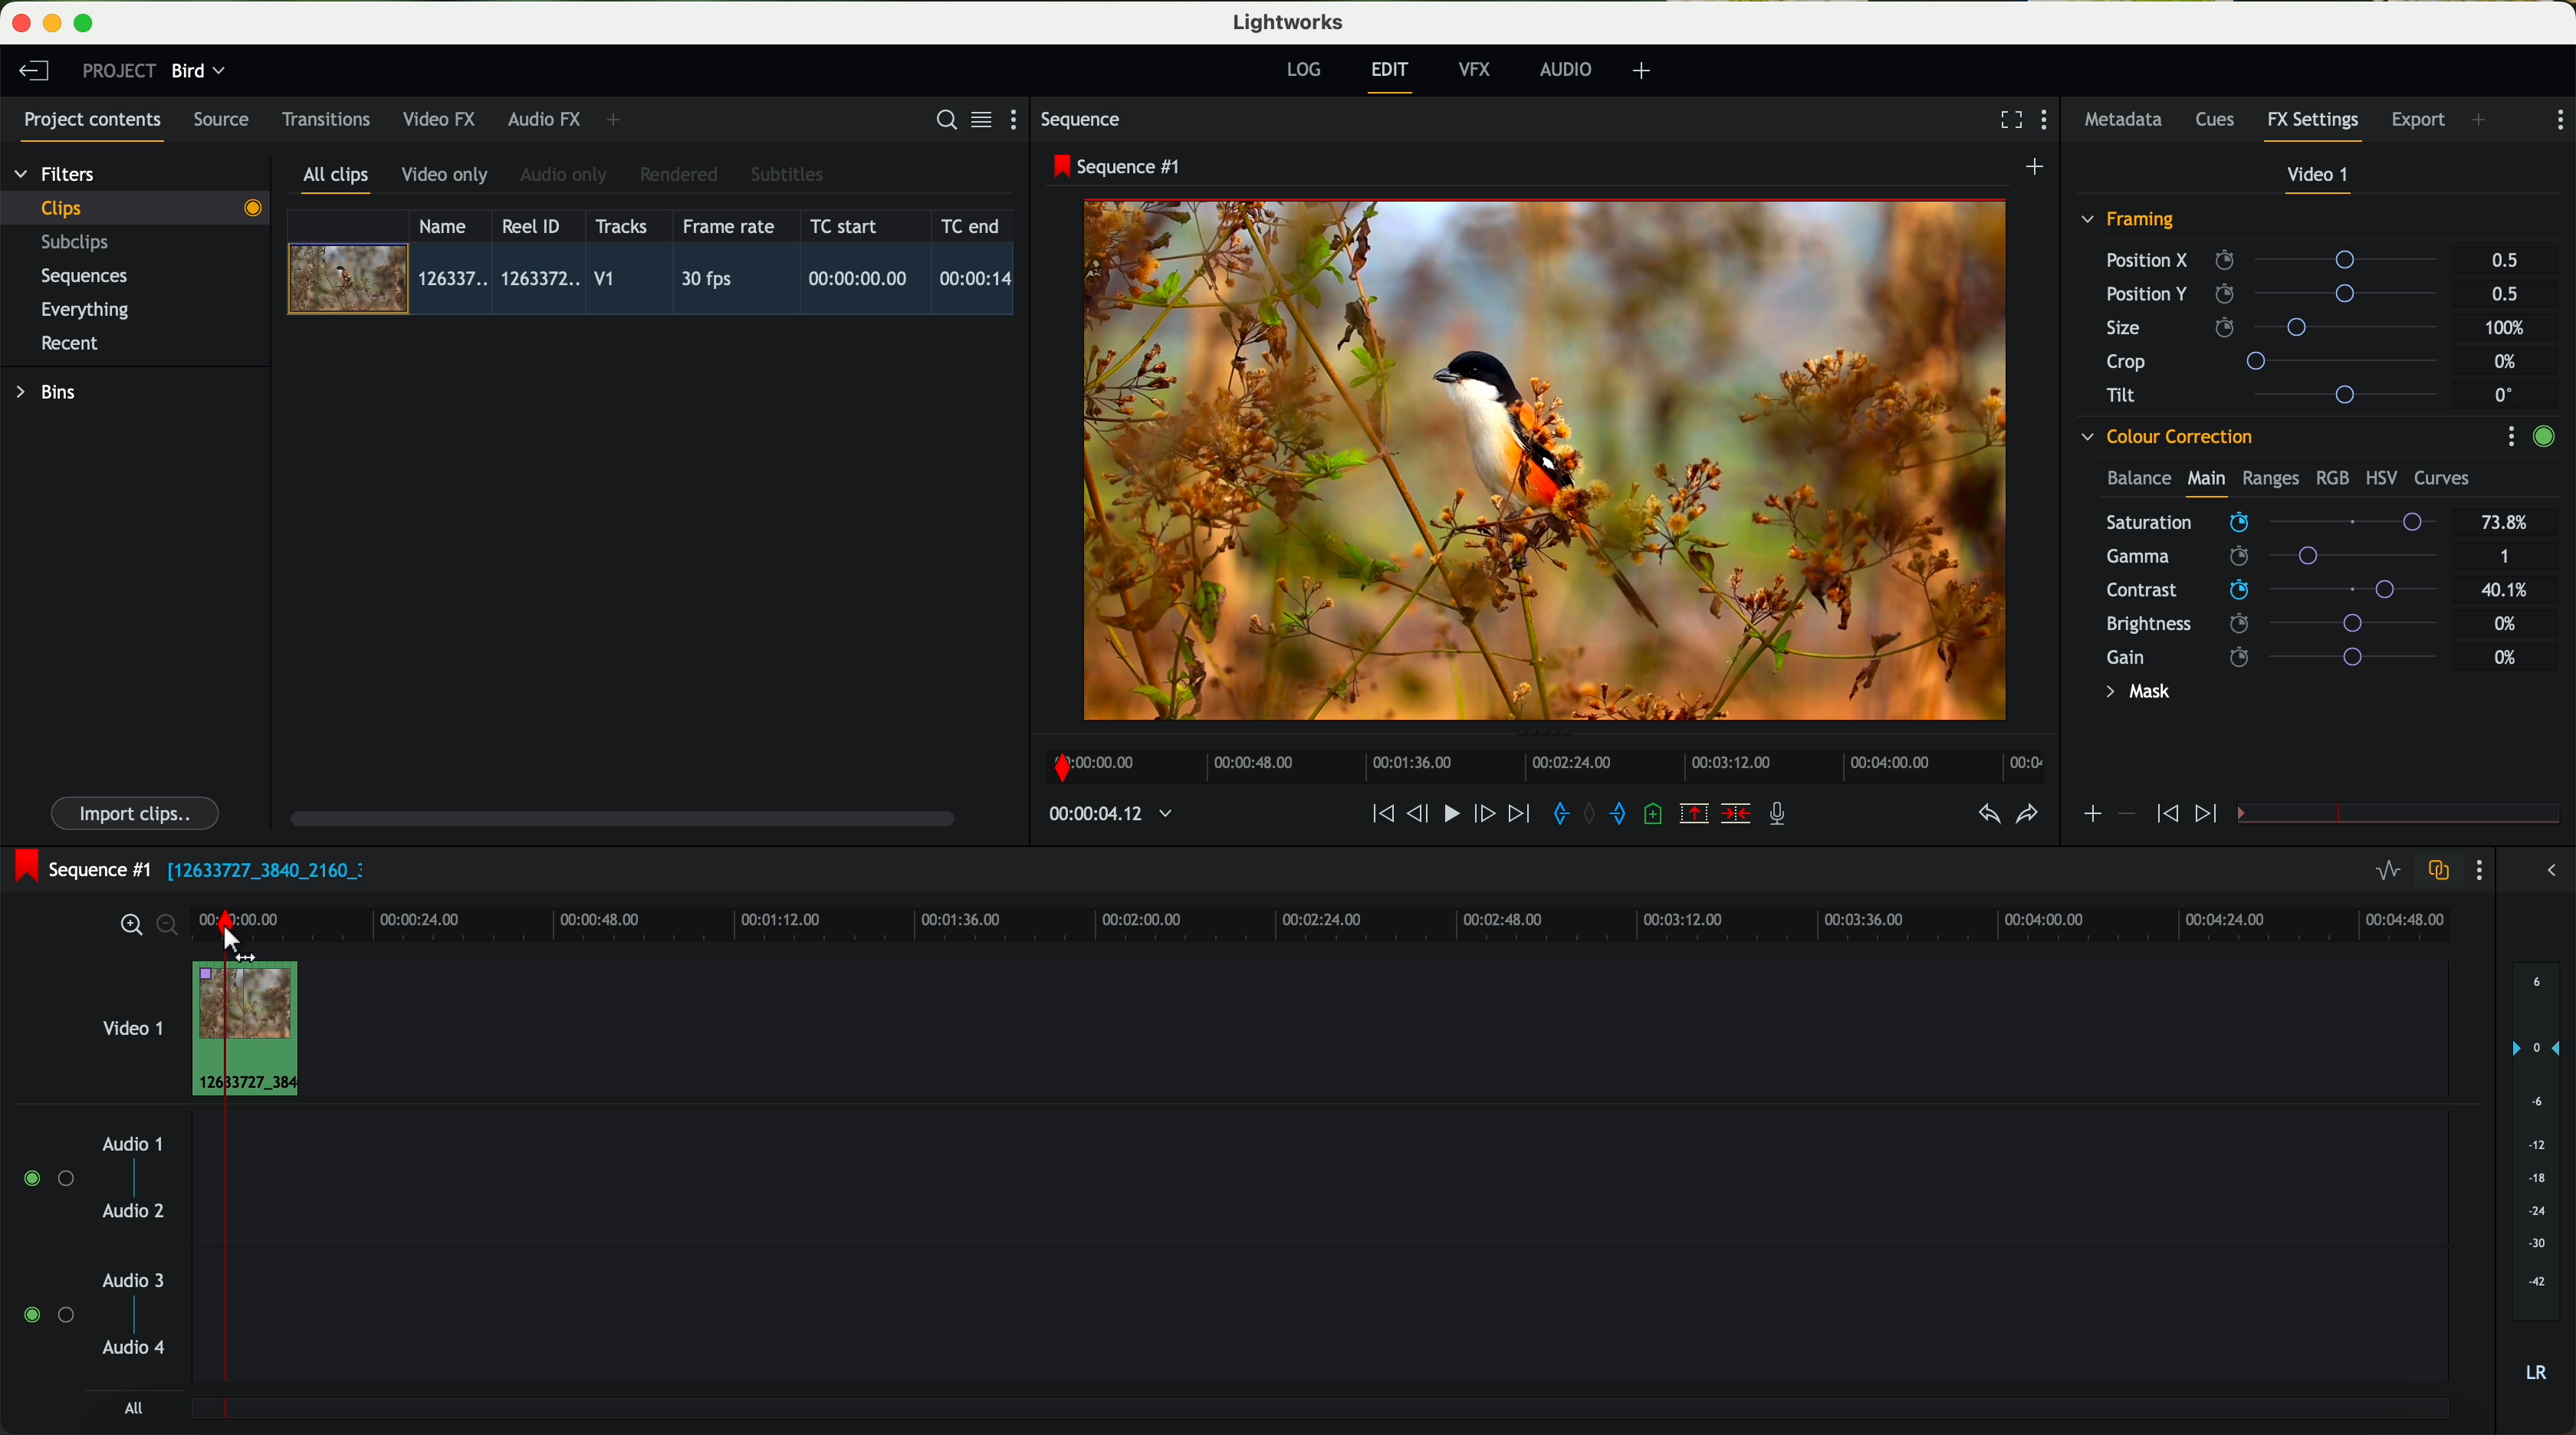  I want to click on play, so click(1450, 812).